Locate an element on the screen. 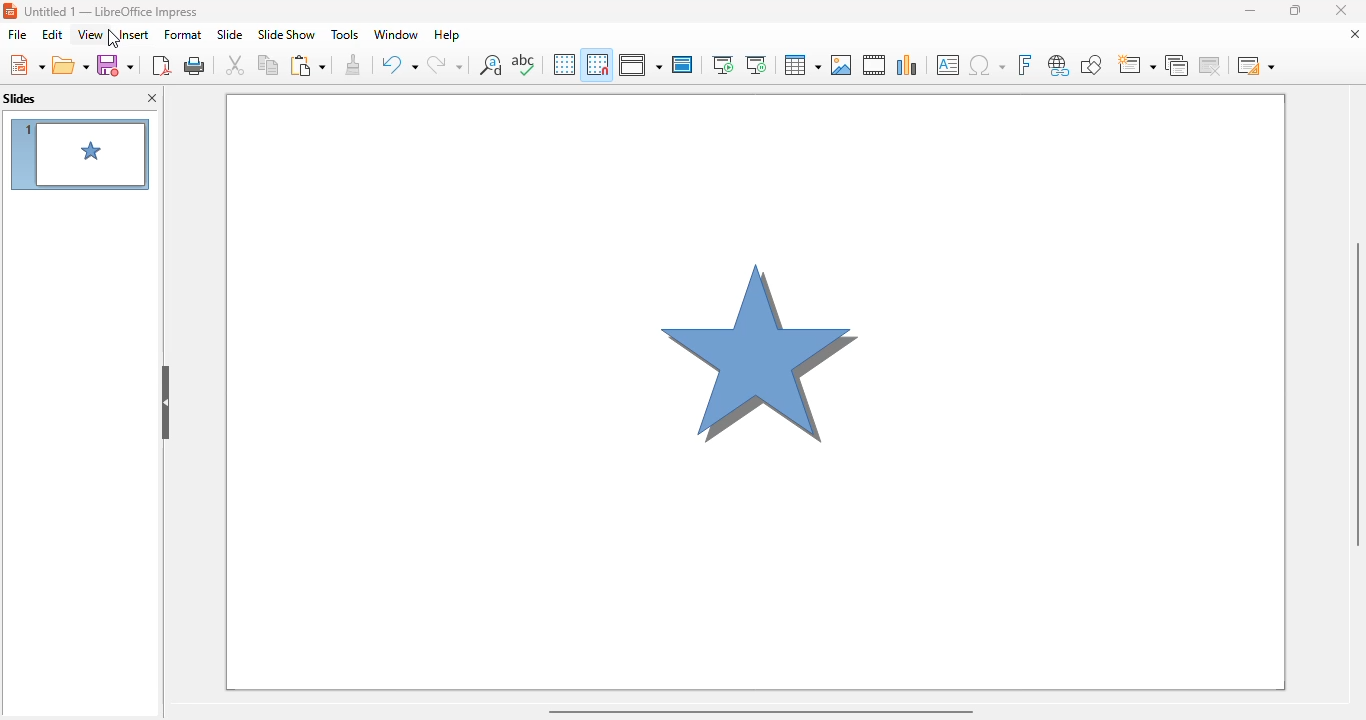  insert image is located at coordinates (843, 65).